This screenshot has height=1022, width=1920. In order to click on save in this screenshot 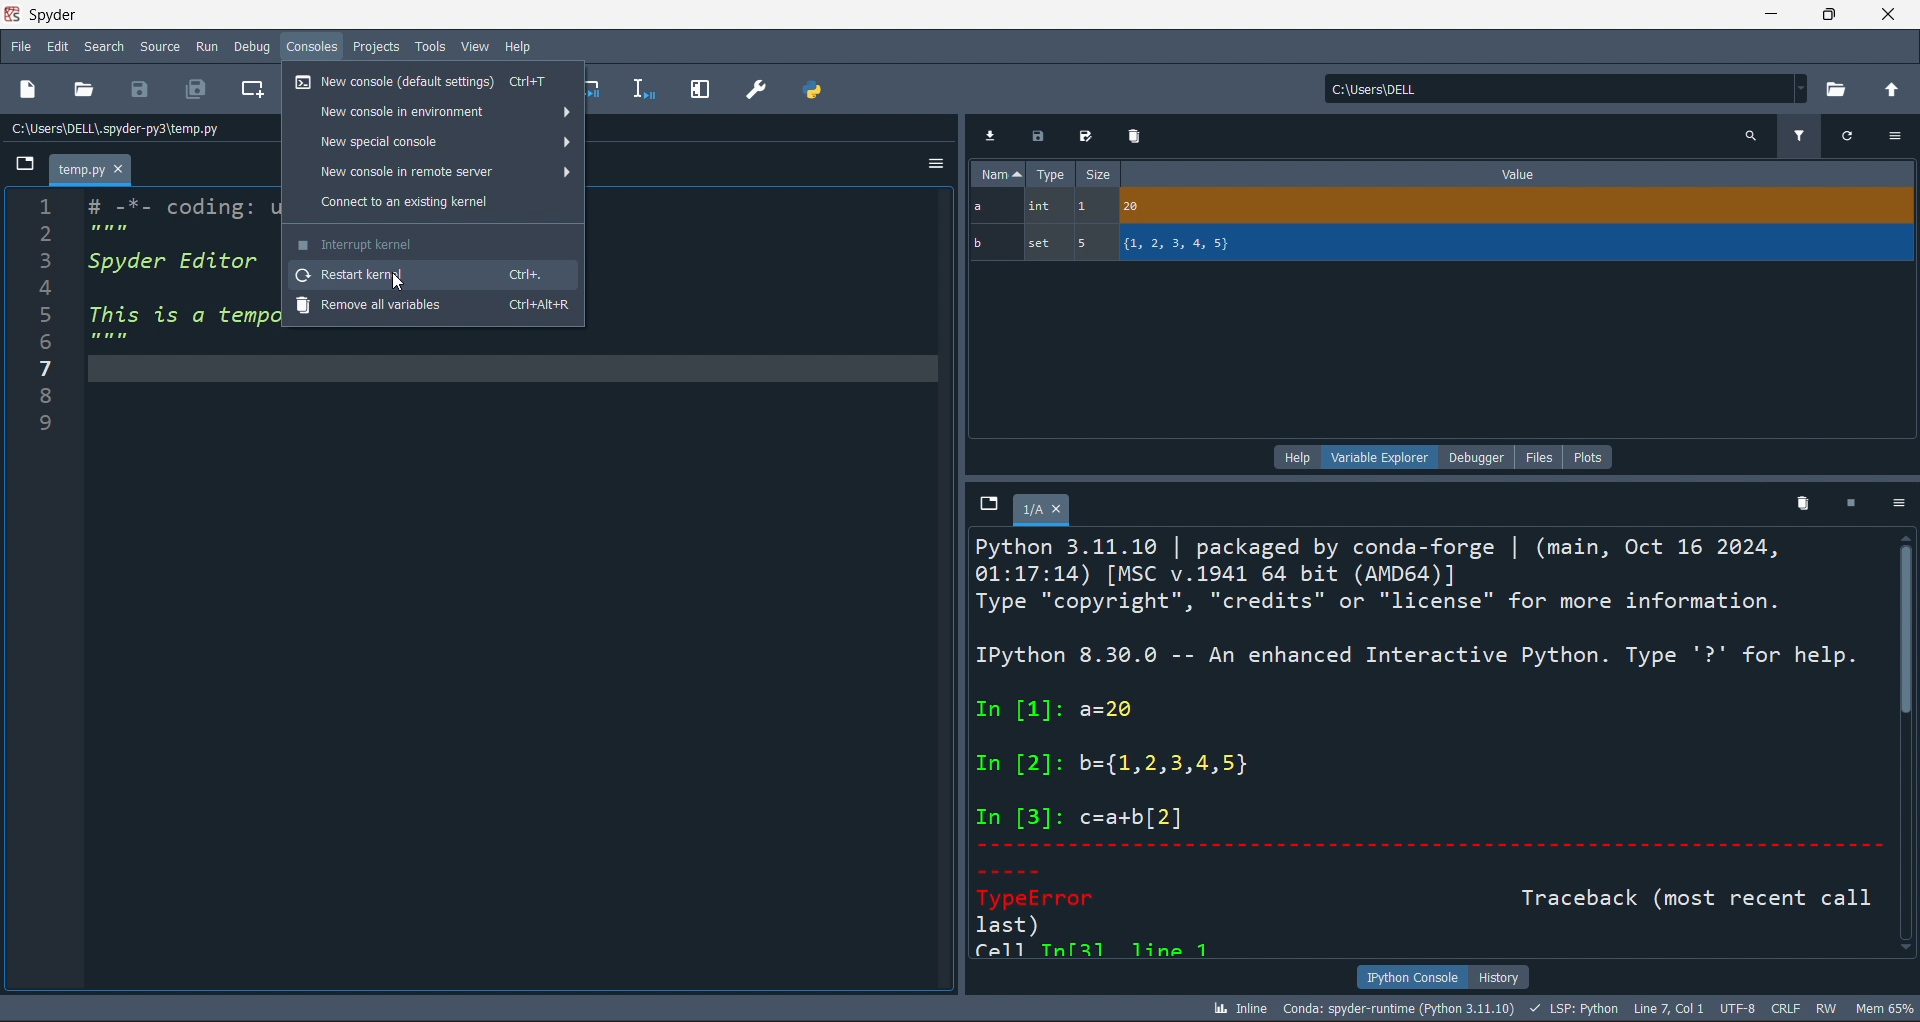, I will do `click(140, 91)`.